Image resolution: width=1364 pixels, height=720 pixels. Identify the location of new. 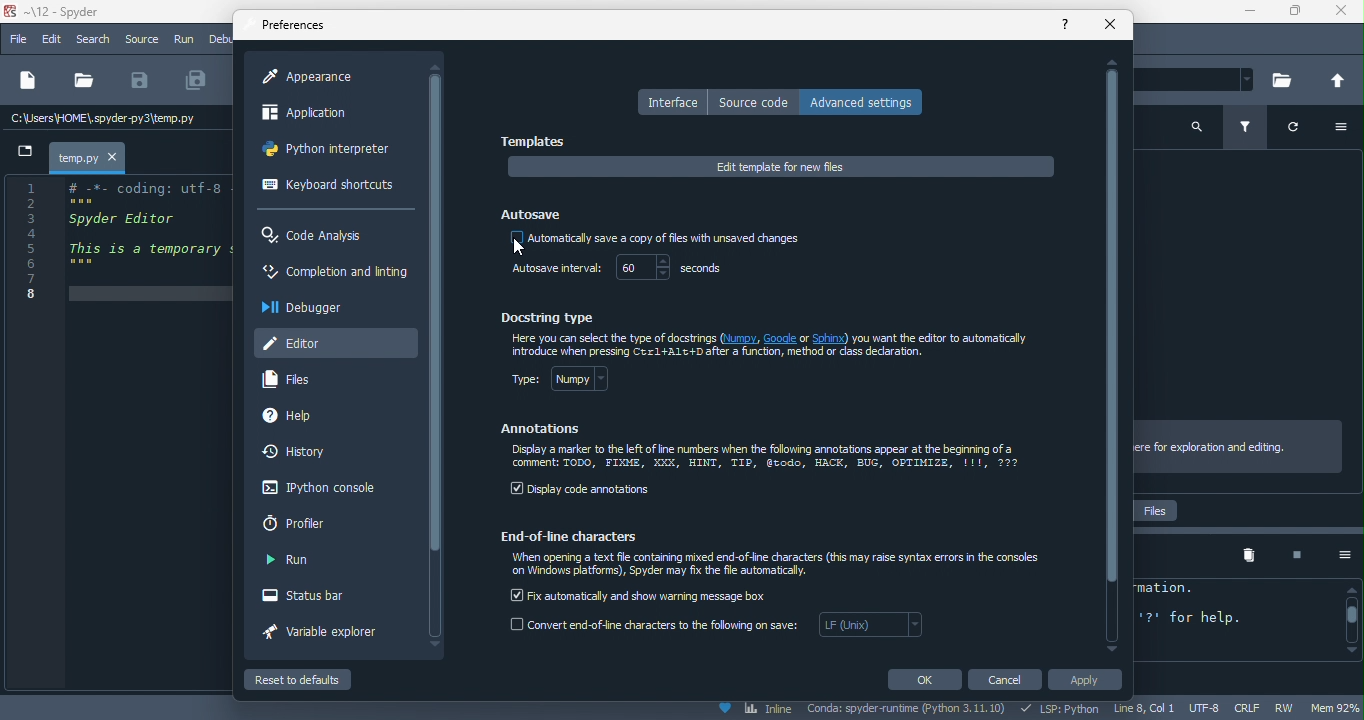
(26, 82).